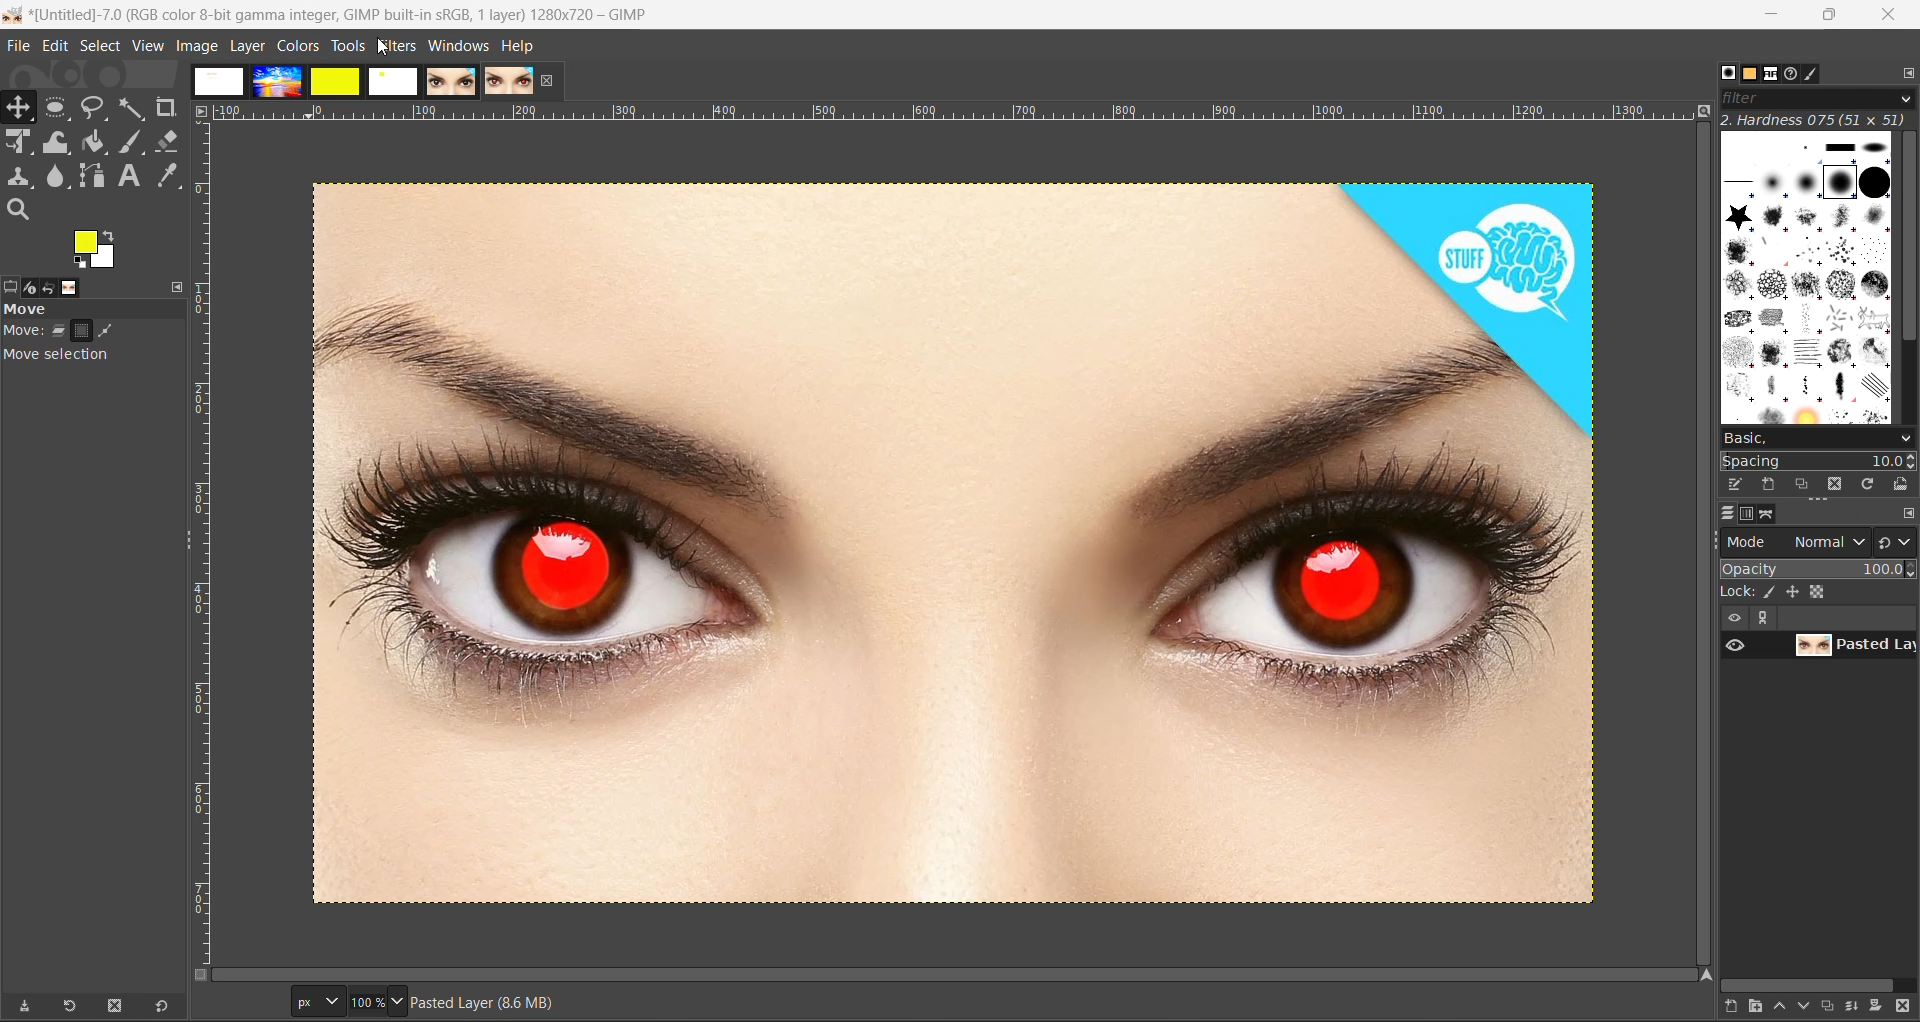  Describe the element at coordinates (133, 109) in the screenshot. I see `fuzzy text` at that location.